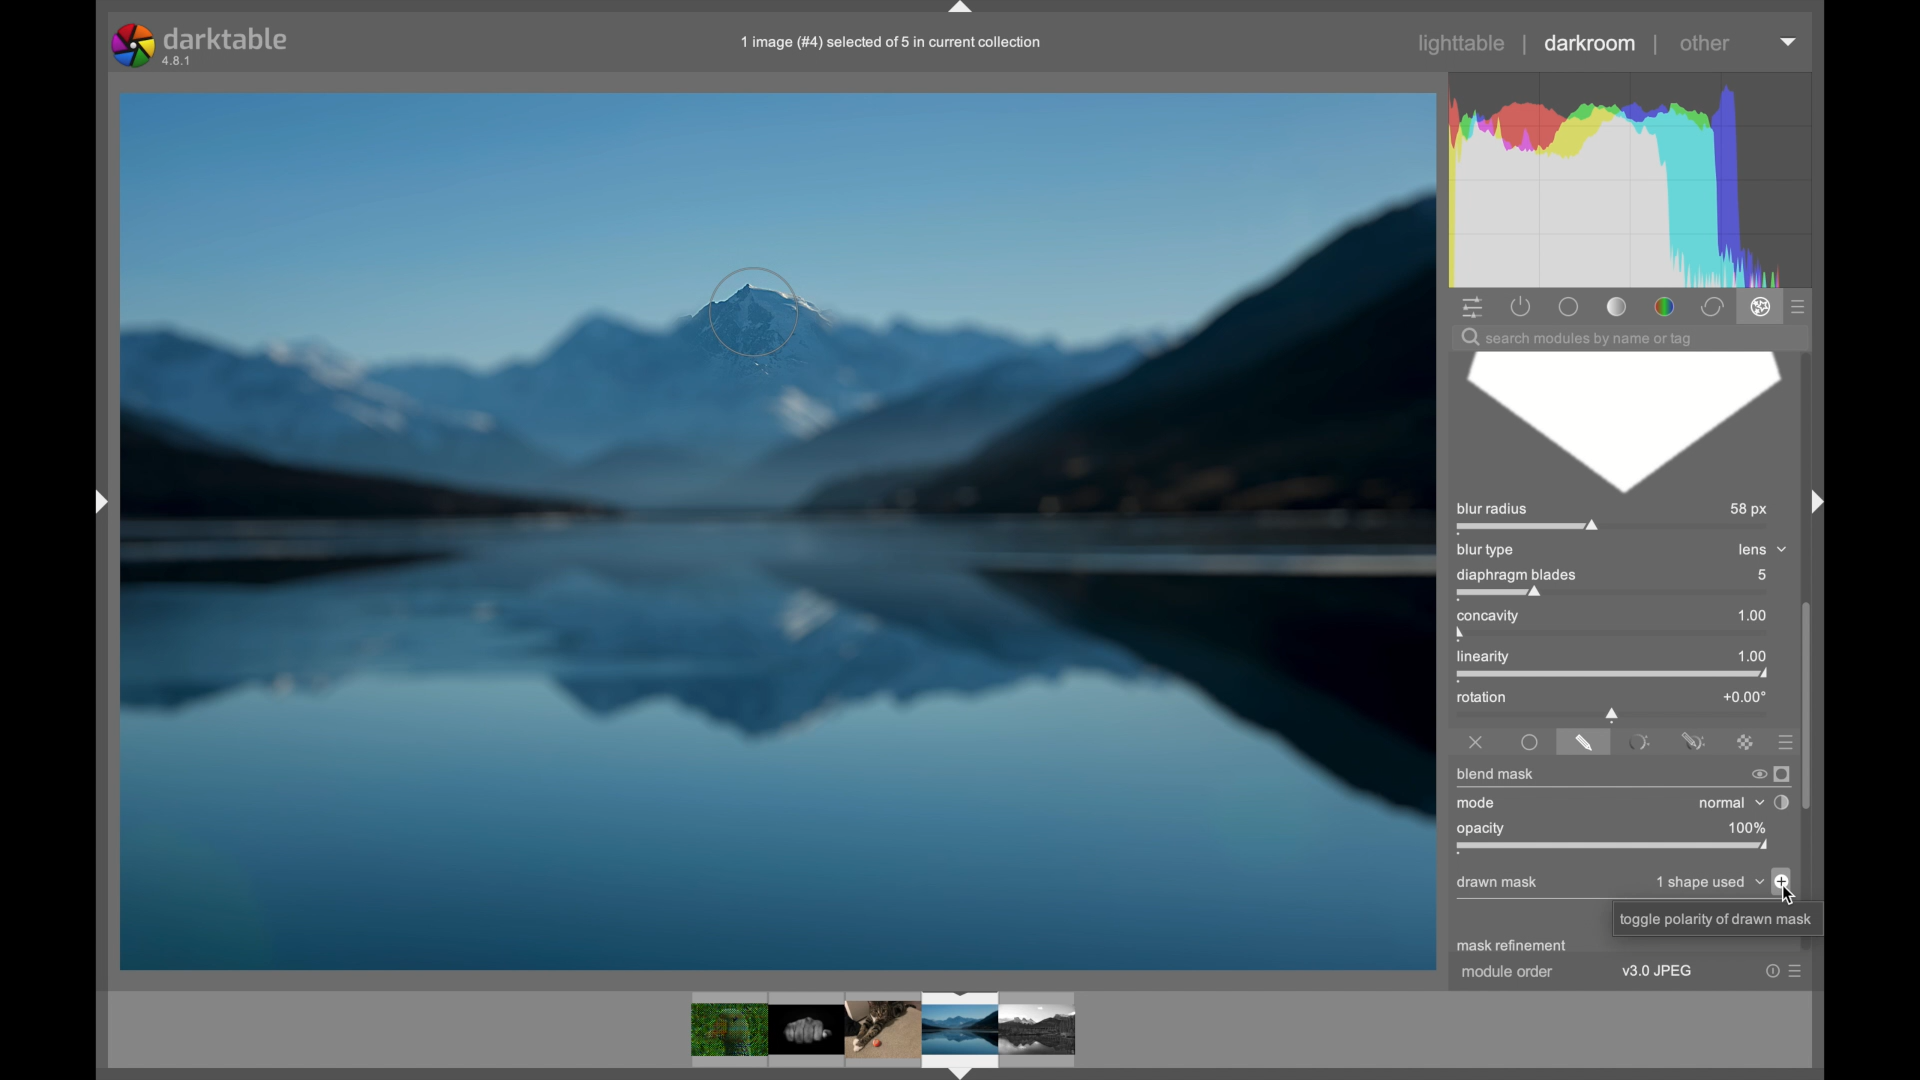 This screenshot has width=1920, height=1080. What do you see at coordinates (1620, 424) in the screenshot?
I see `blur diaphragm blade` at bounding box center [1620, 424].